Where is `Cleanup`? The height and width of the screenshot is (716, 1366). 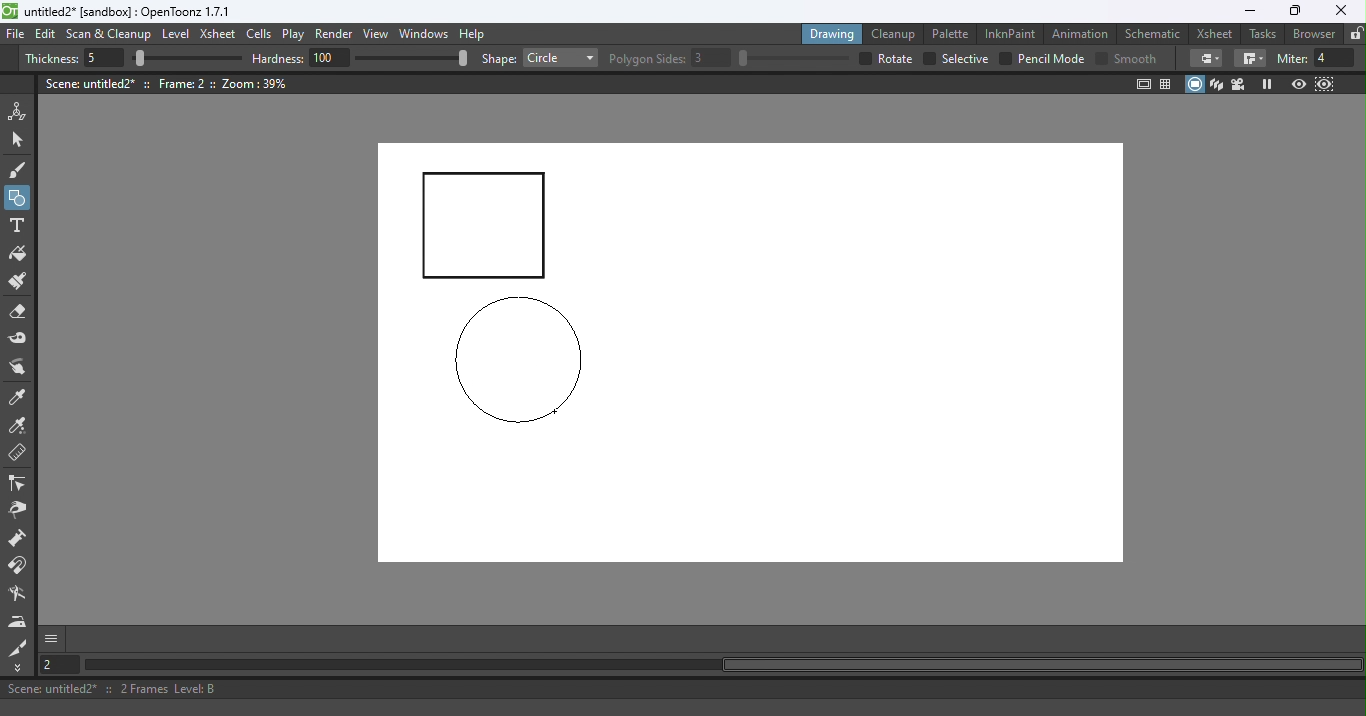 Cleanup is located at coordinates (897, 33).